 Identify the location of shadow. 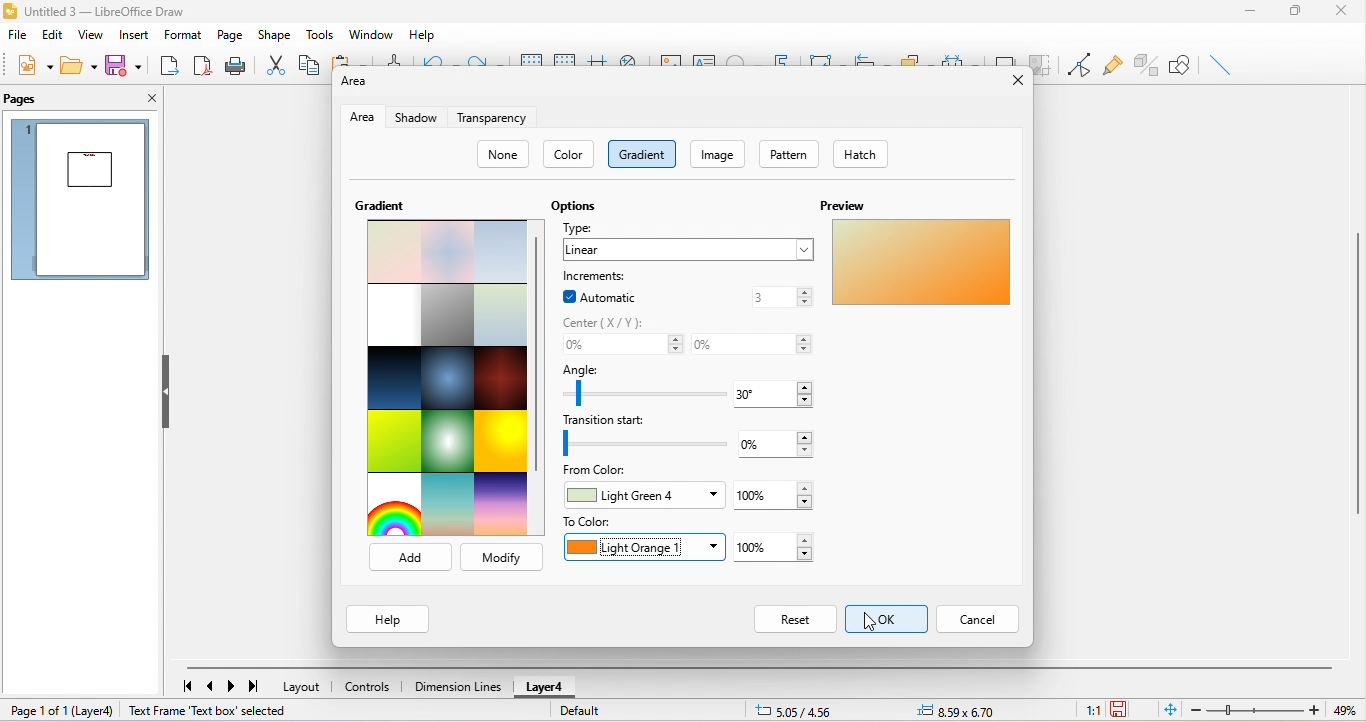
(1006, 55).